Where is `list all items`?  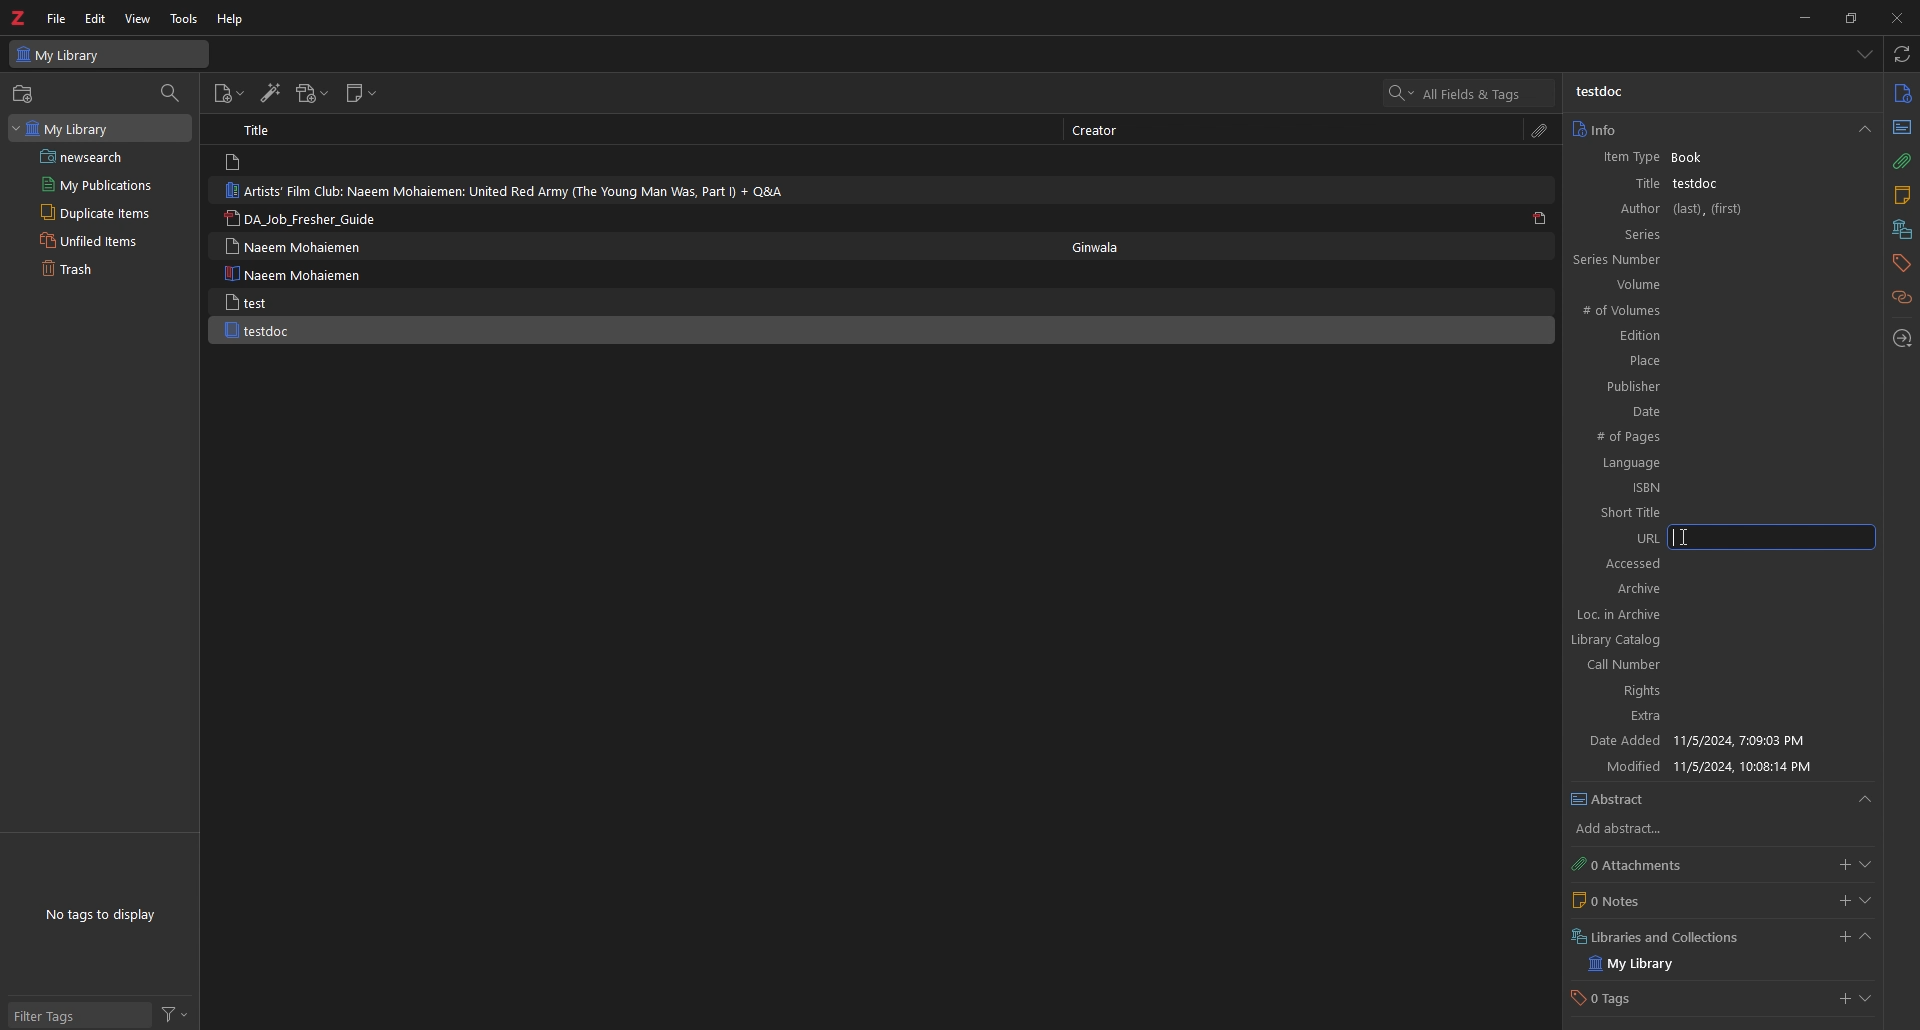 list all items is located at coordinates (1862, 53).